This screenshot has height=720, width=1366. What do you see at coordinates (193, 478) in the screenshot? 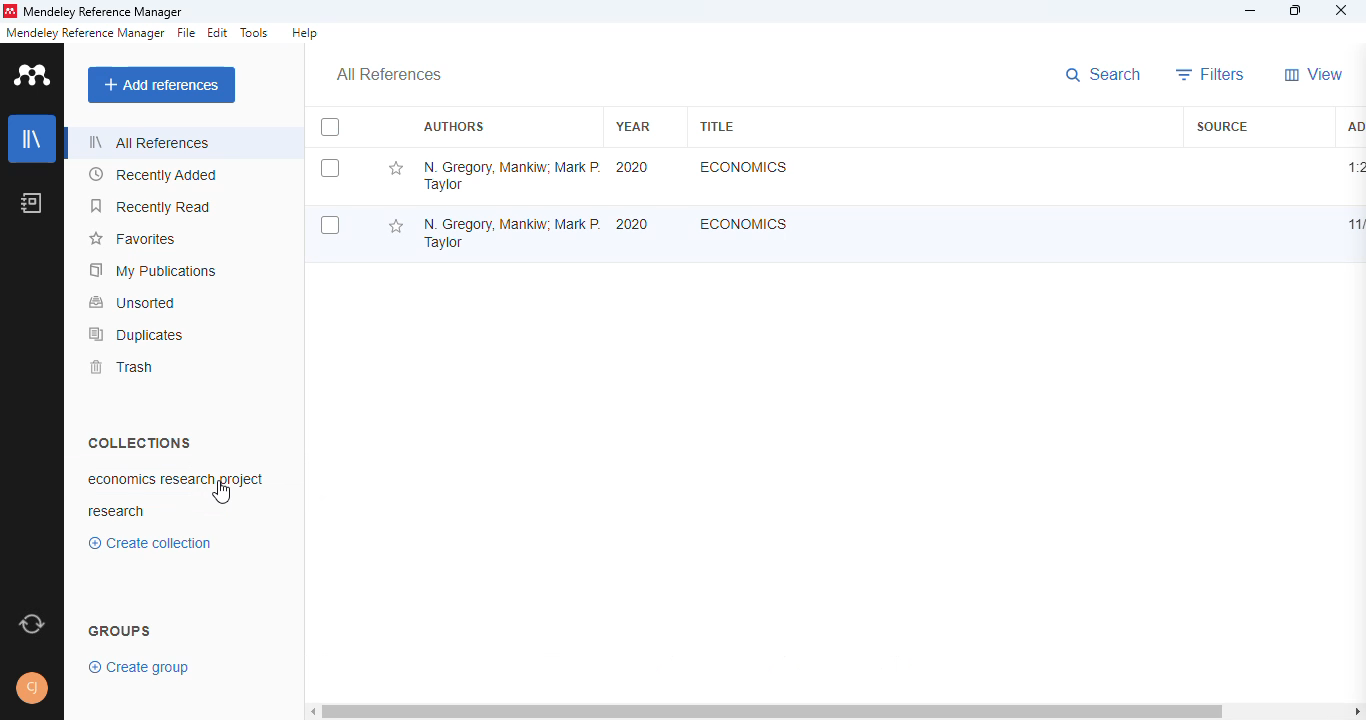
I see `economics research project` at bounding box center [193, 478].